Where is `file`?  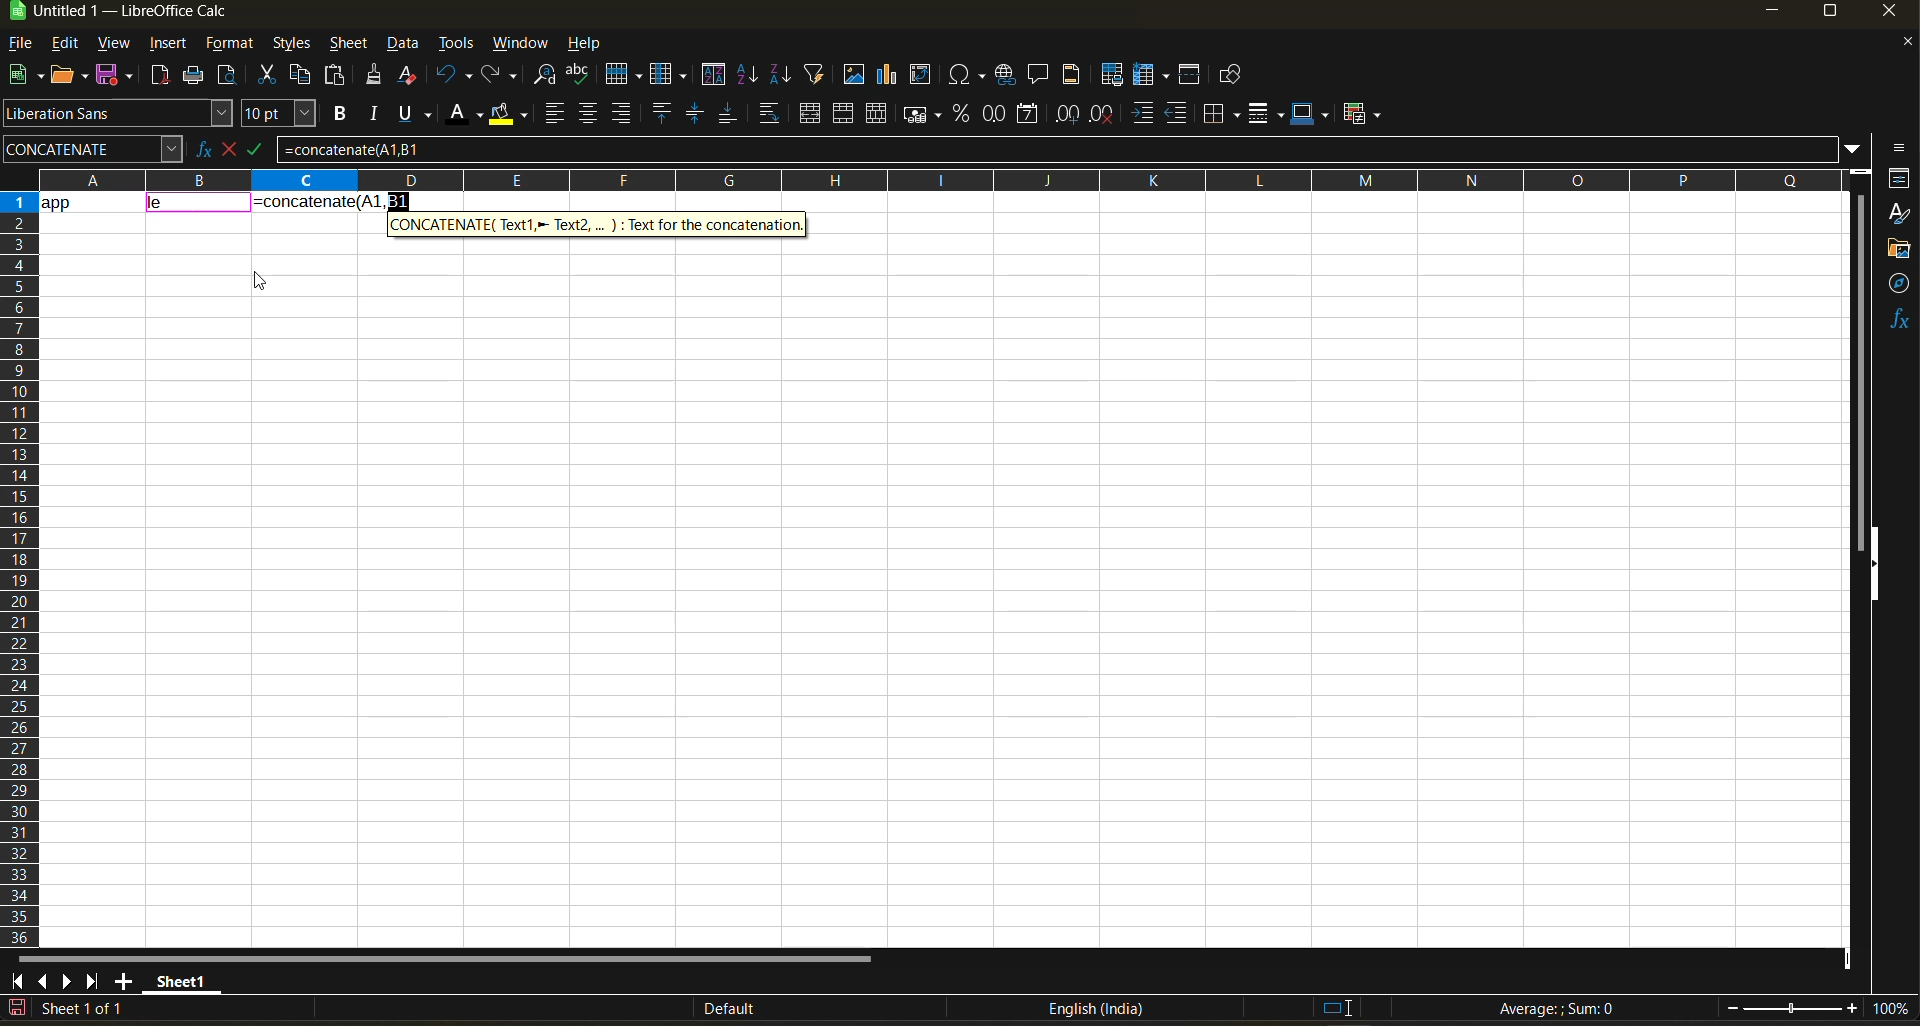
file is located at coordinates (27, 45).